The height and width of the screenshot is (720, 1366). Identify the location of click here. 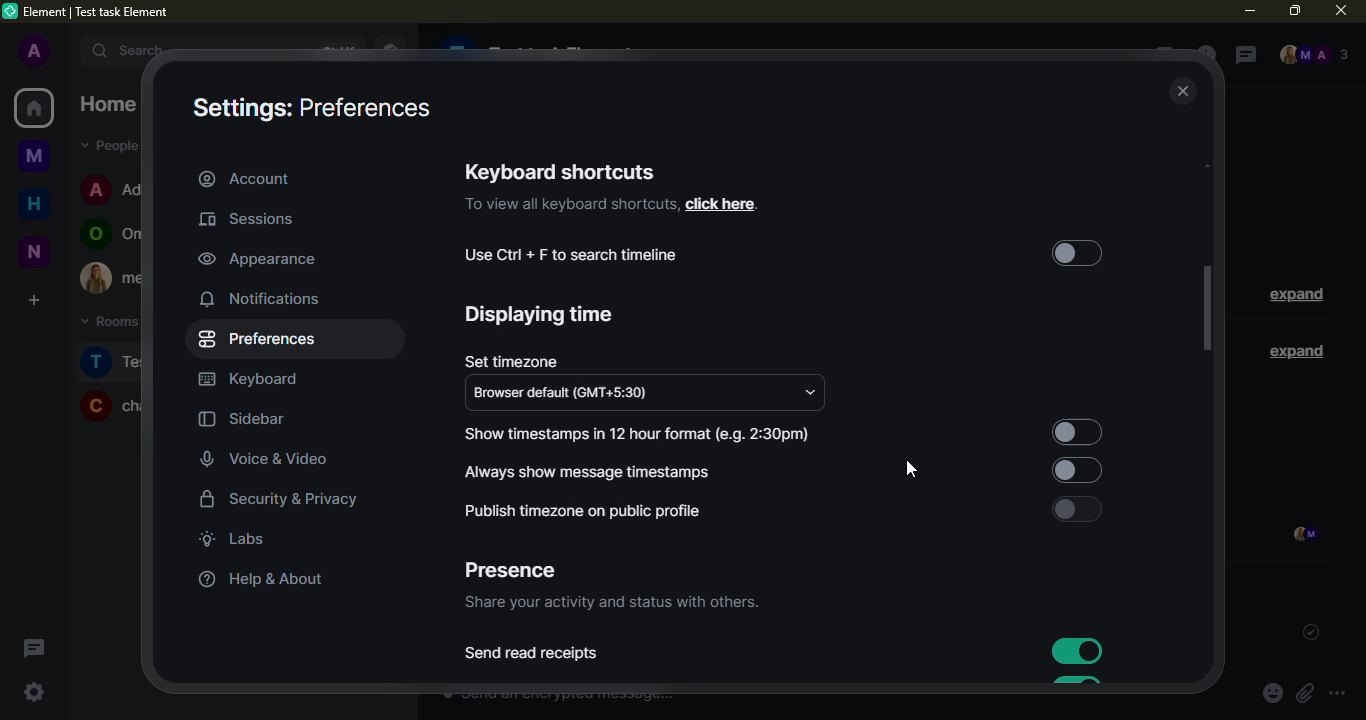
(720, 204).